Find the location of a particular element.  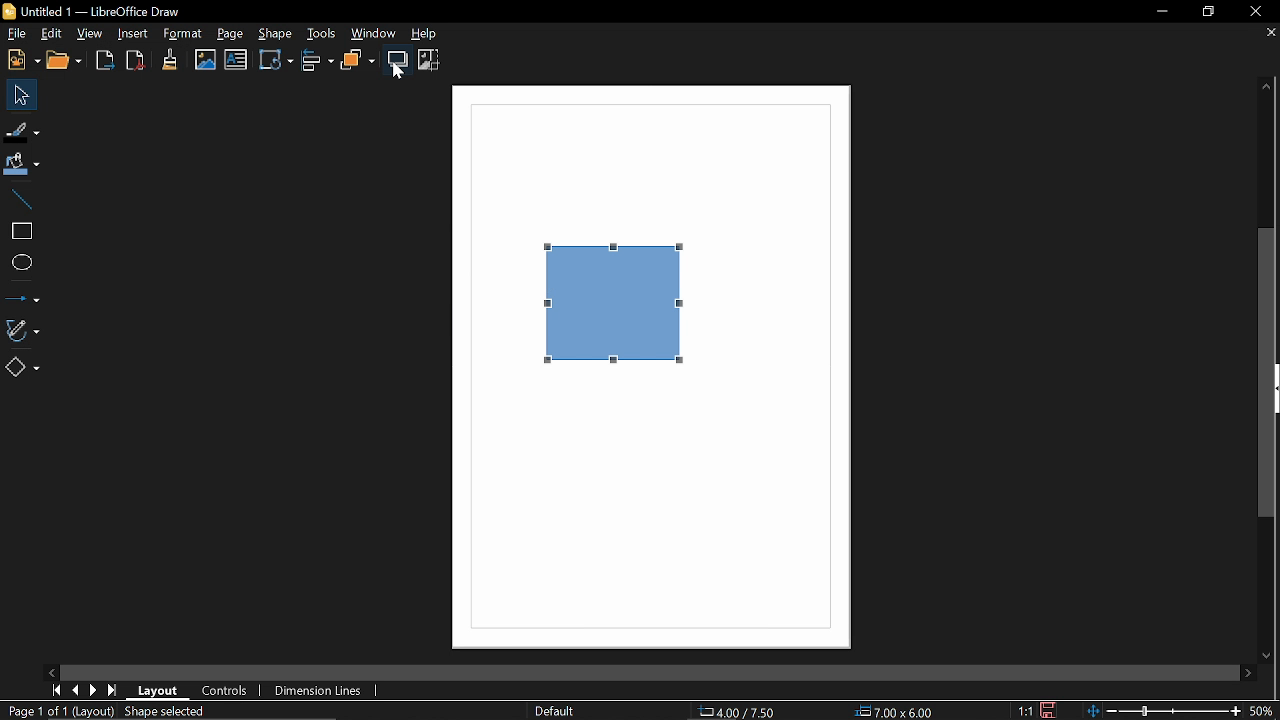

Current page is located at coordinates (37, 712).